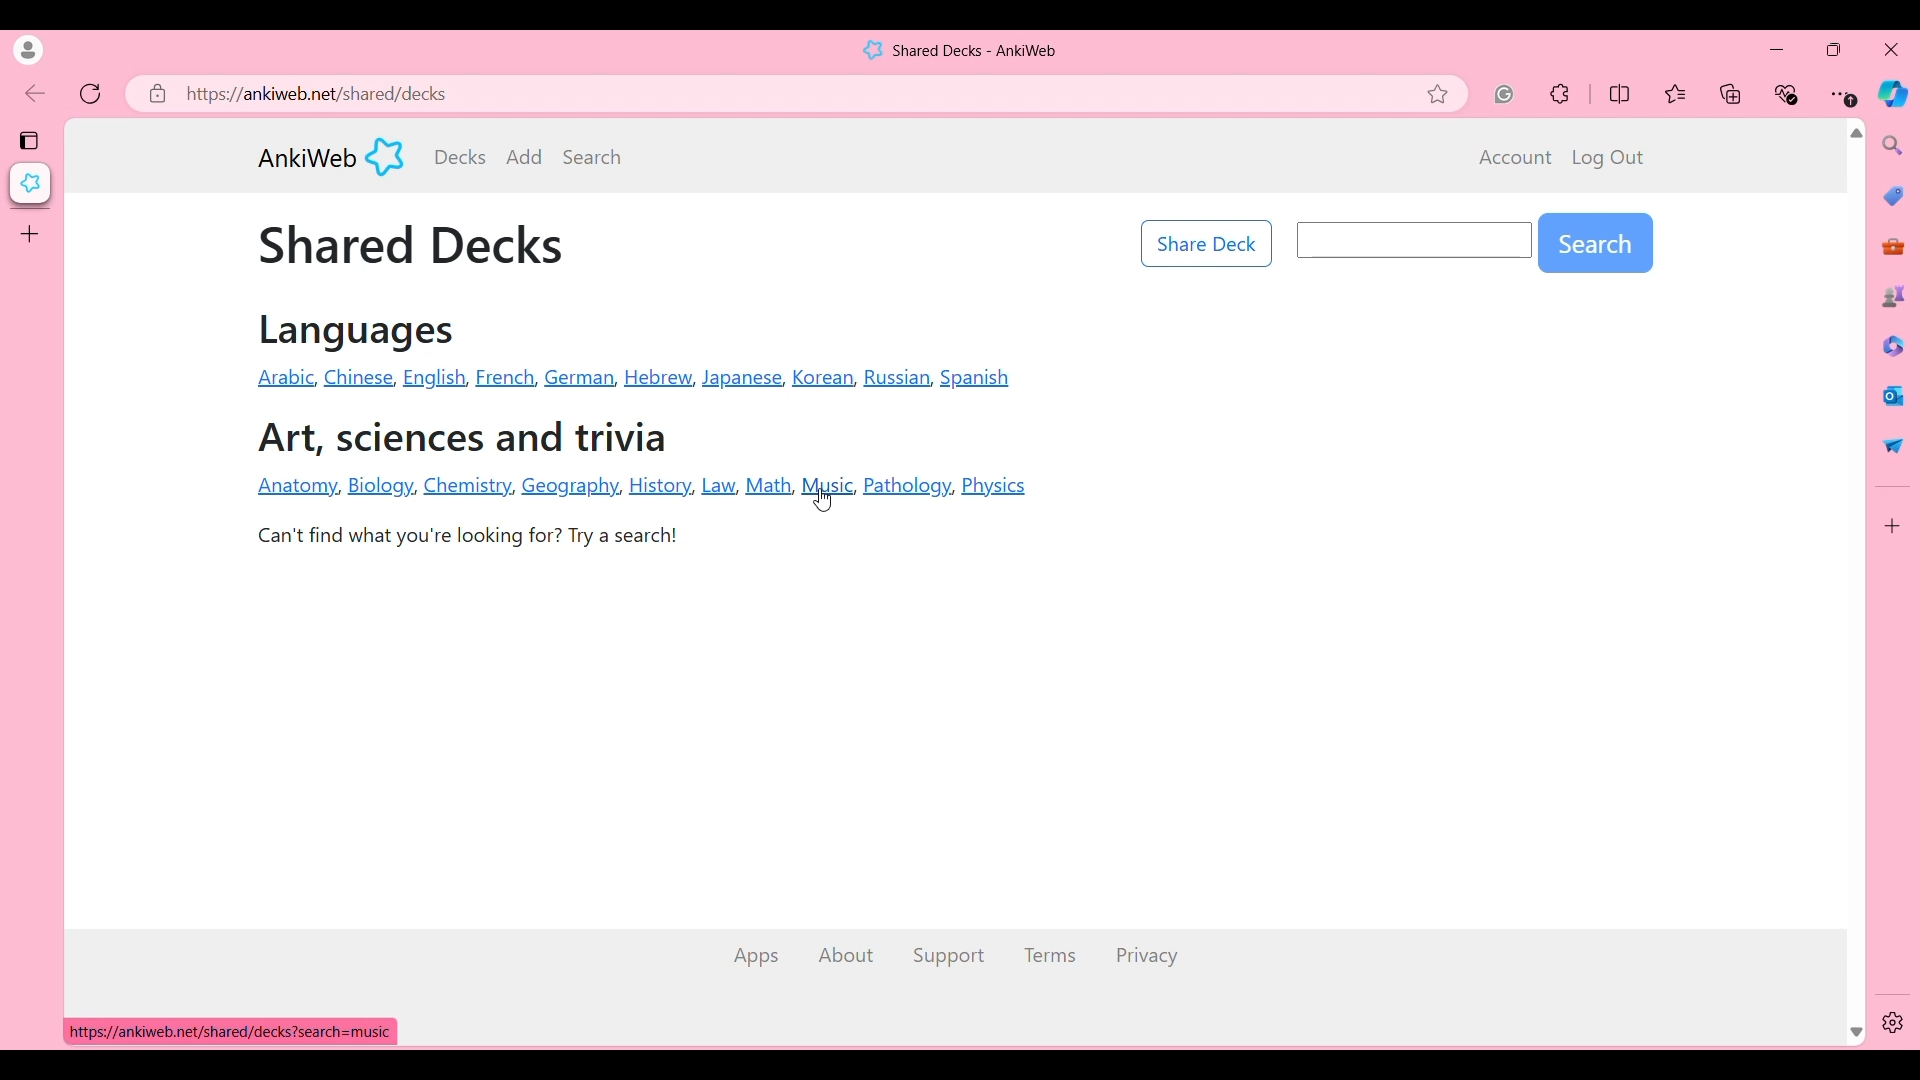 This screenshot has width=1920, height=1080. Describe the element at coordinates (91, 94) in the screenshot. I see `Refresh page` at that location.